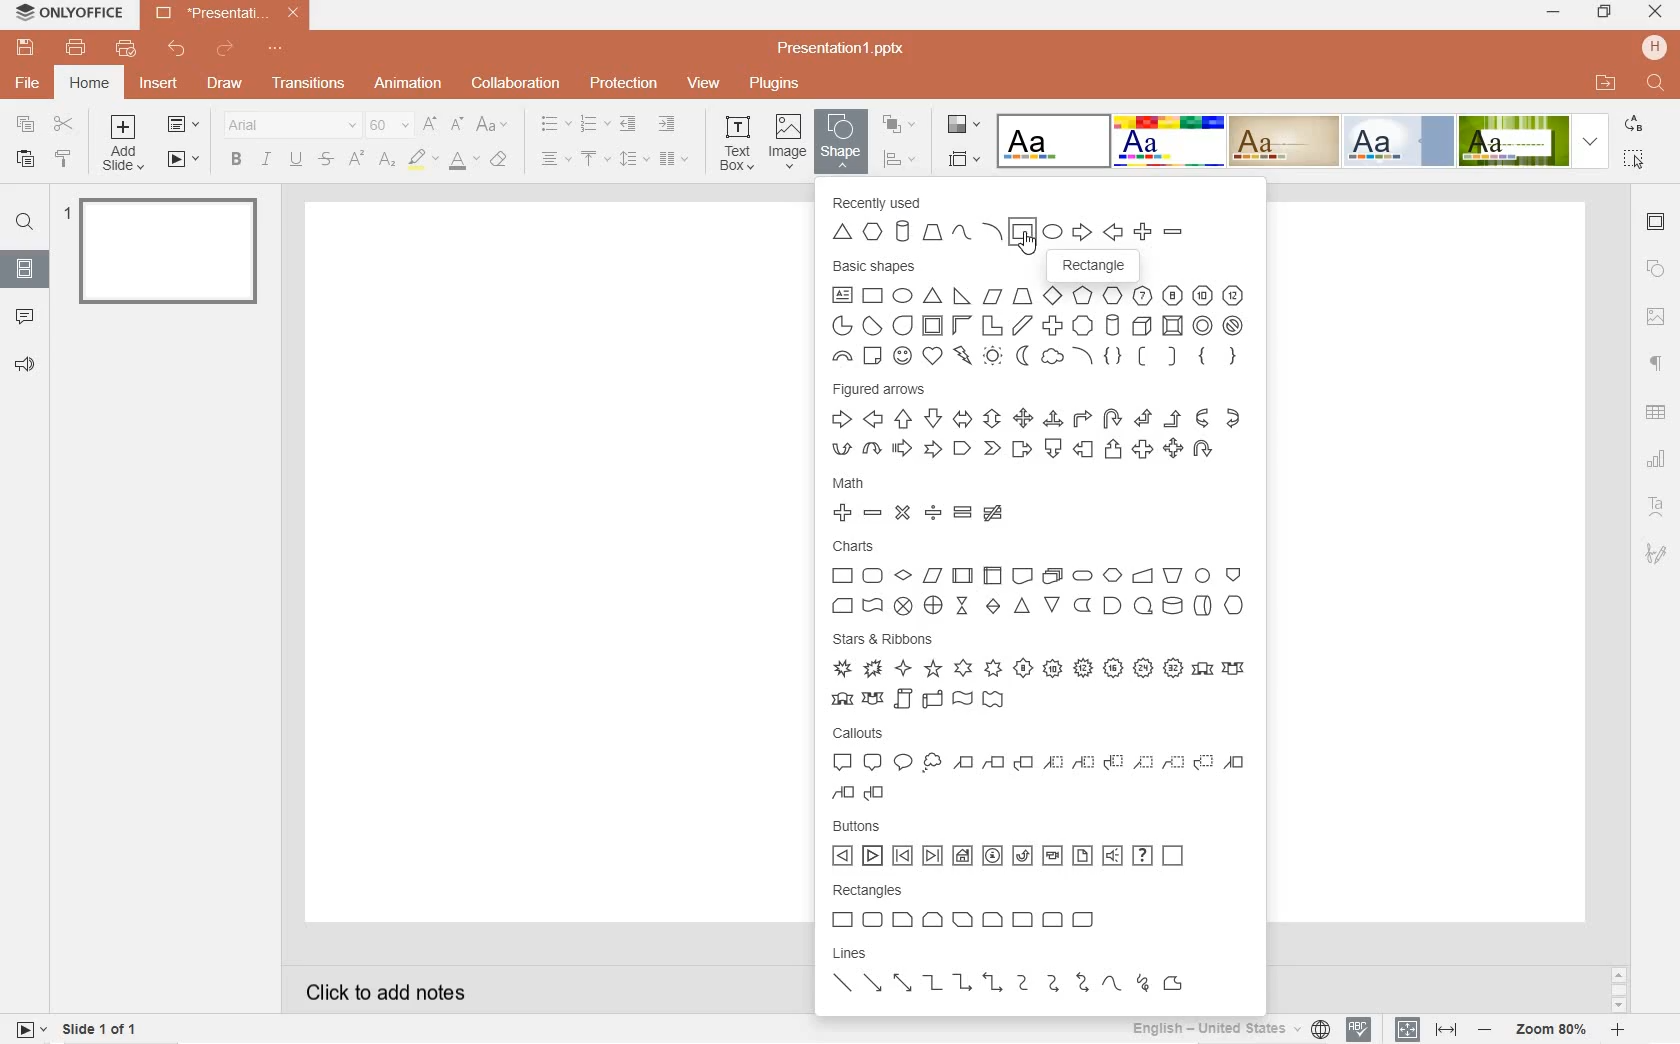 The image size is (1680, 1044). I want to click on Plus, so click(1142, 232).